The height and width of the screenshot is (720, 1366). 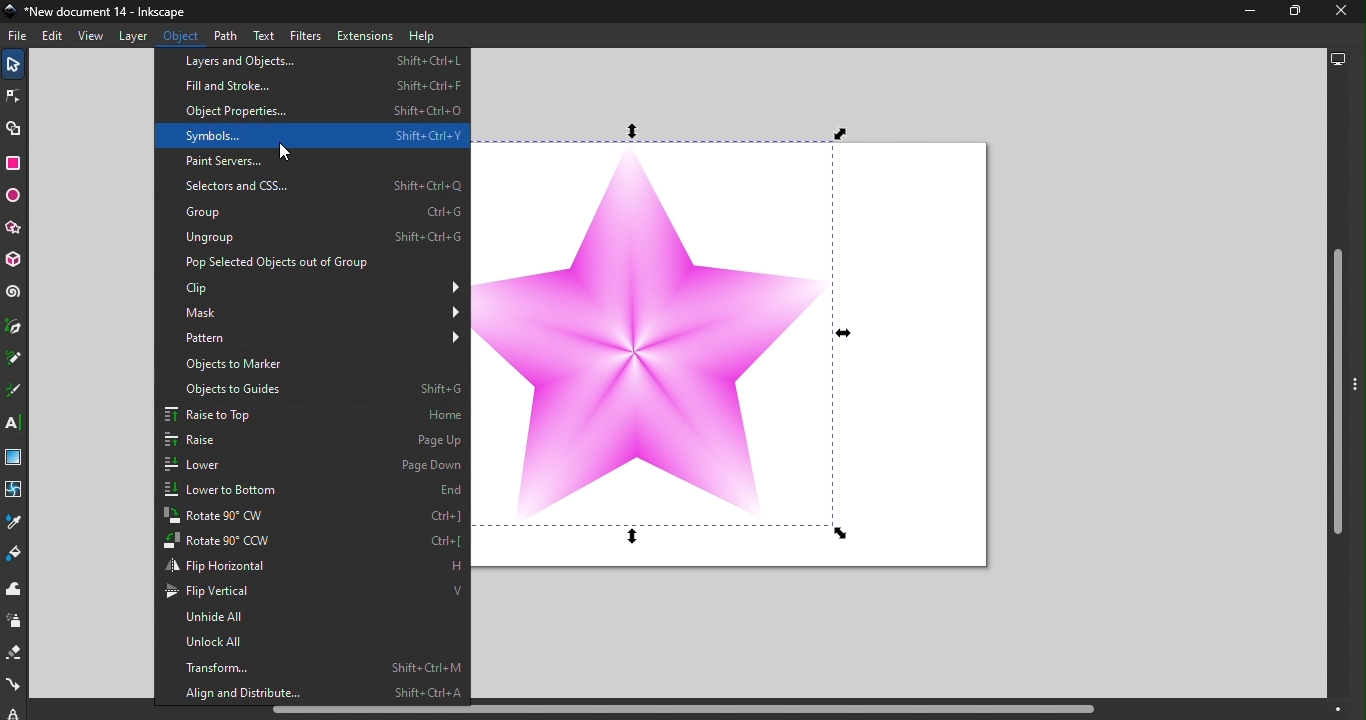 I want to click on cursor, so click(x=290, y=151).